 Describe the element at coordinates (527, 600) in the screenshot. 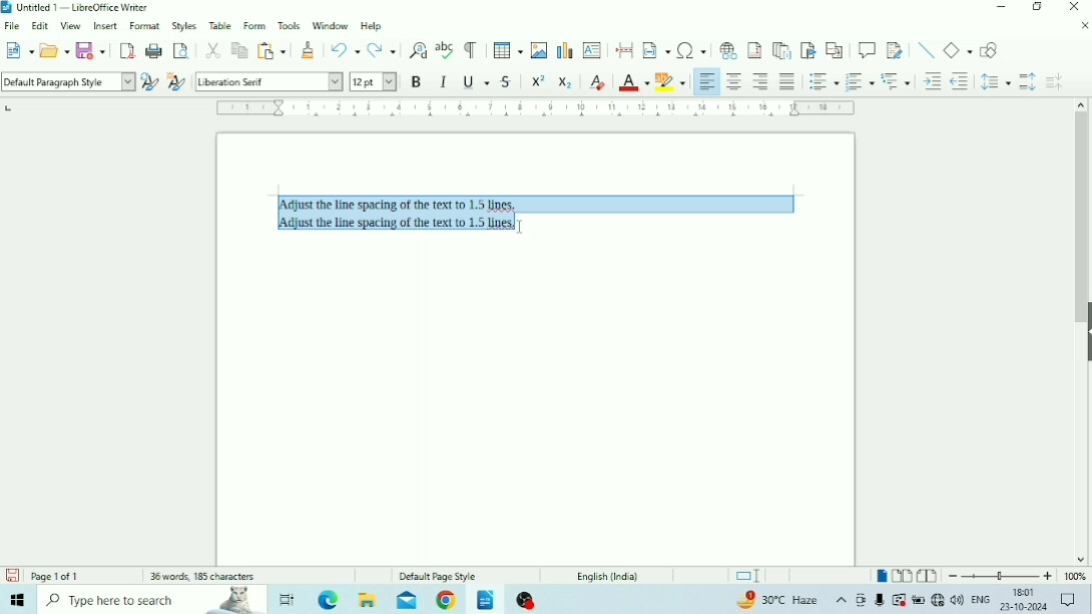

I see `OBS Studio` at that location.